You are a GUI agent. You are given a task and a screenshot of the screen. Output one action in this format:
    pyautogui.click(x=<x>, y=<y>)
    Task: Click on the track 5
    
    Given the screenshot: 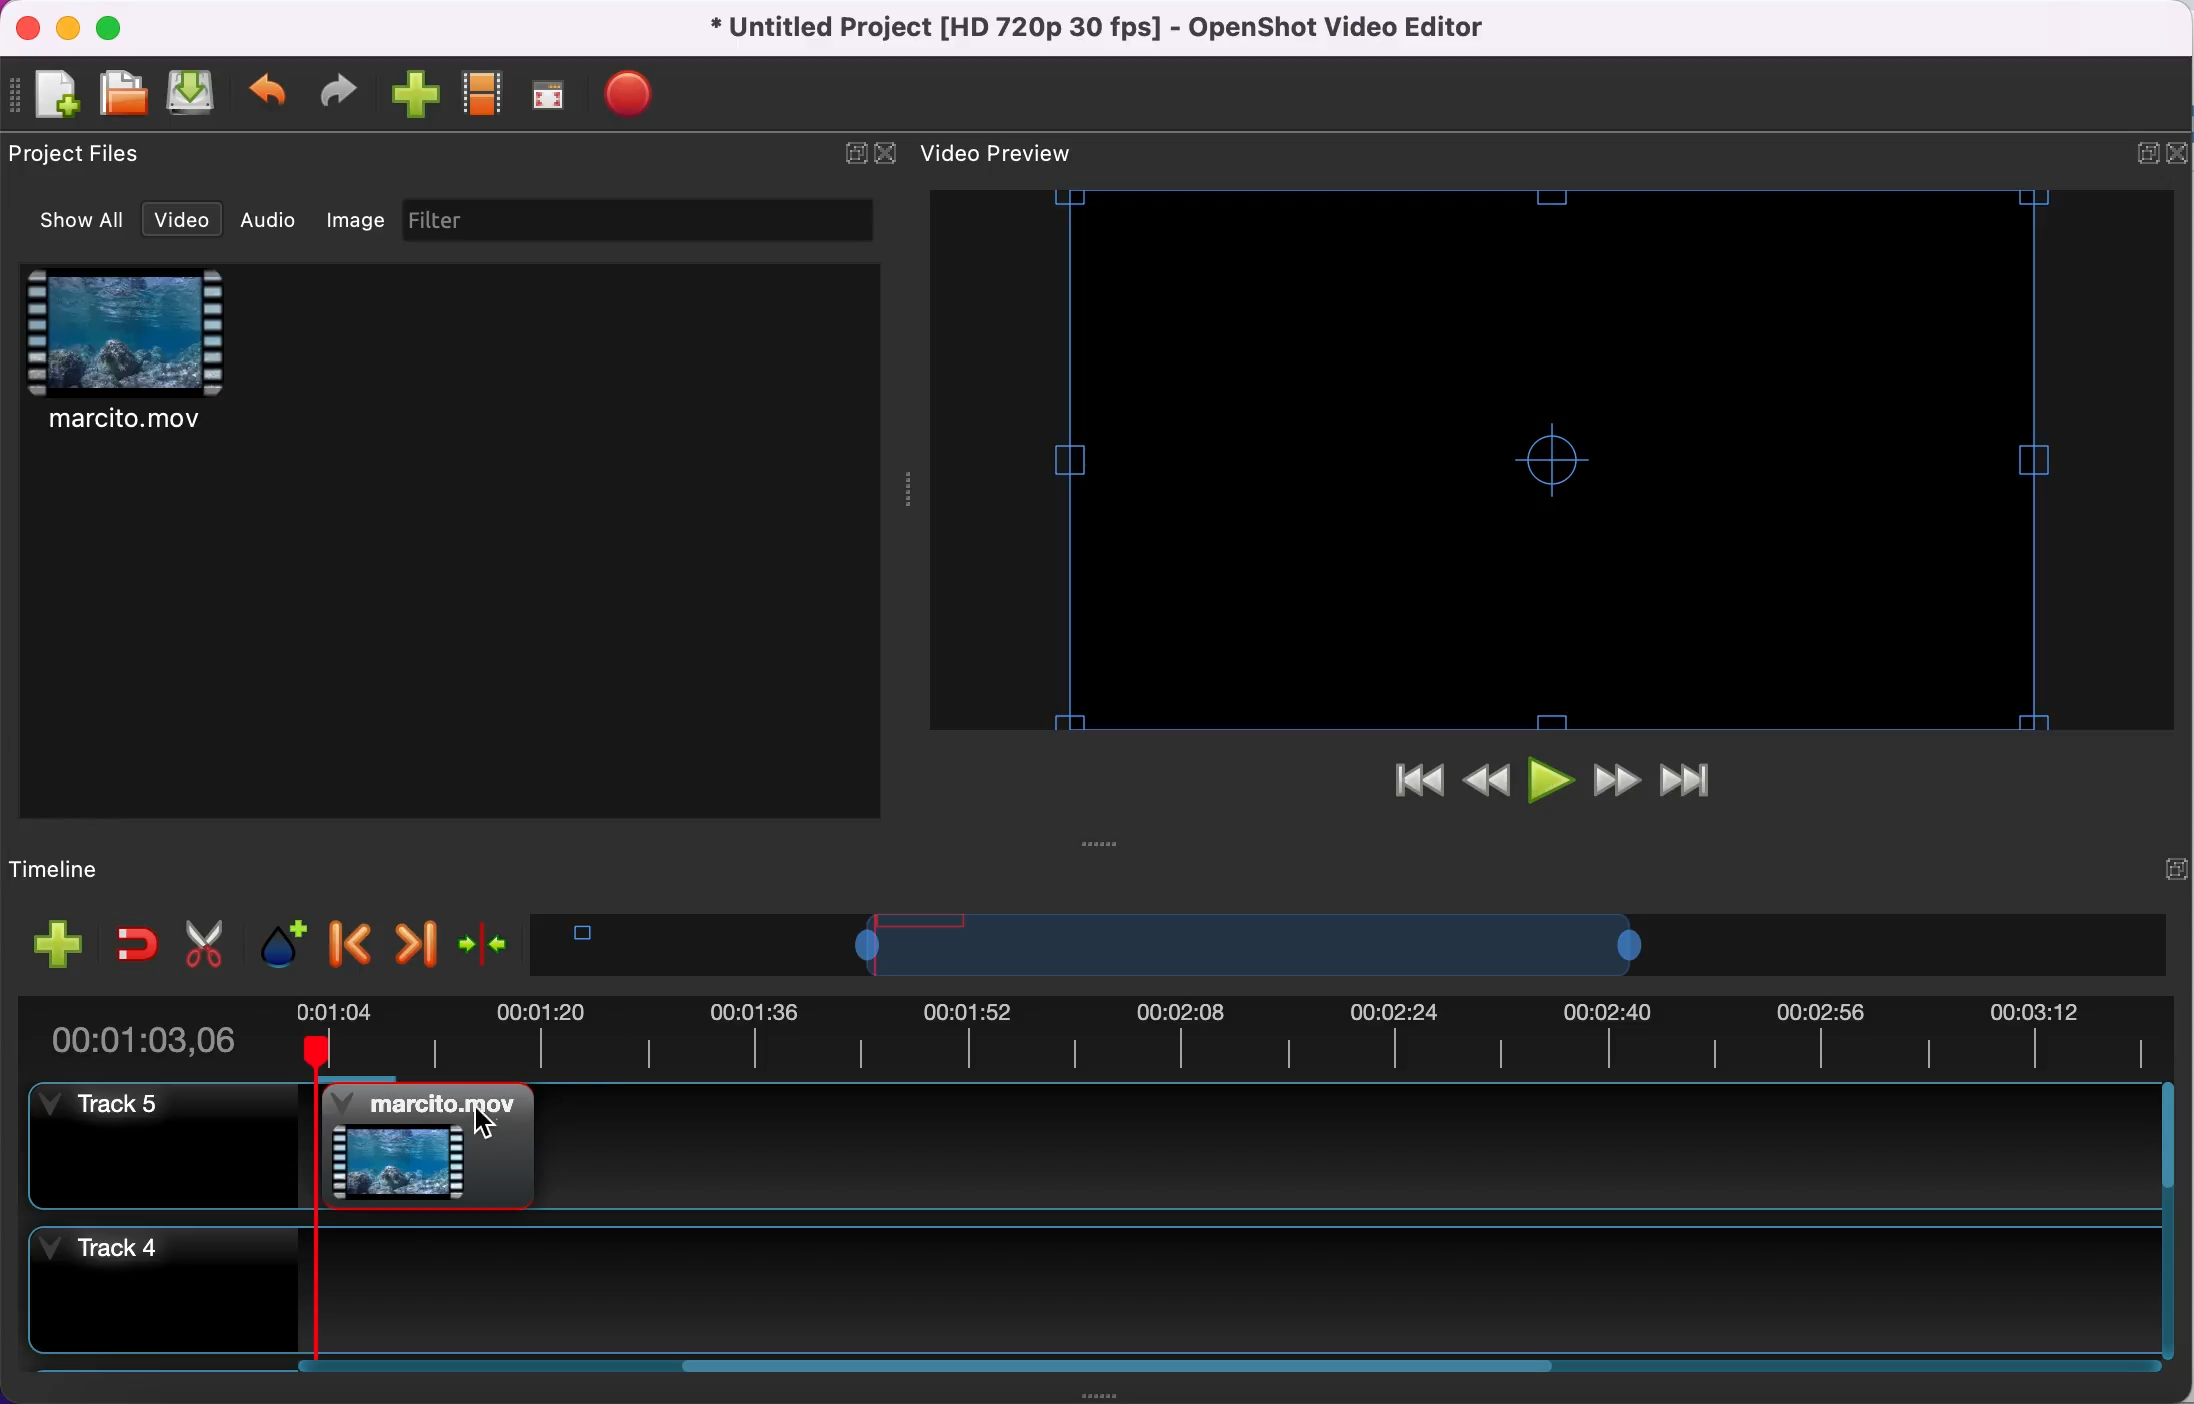 What is the action you would take?
    pyautogui.click(x=149, y=1152)
    